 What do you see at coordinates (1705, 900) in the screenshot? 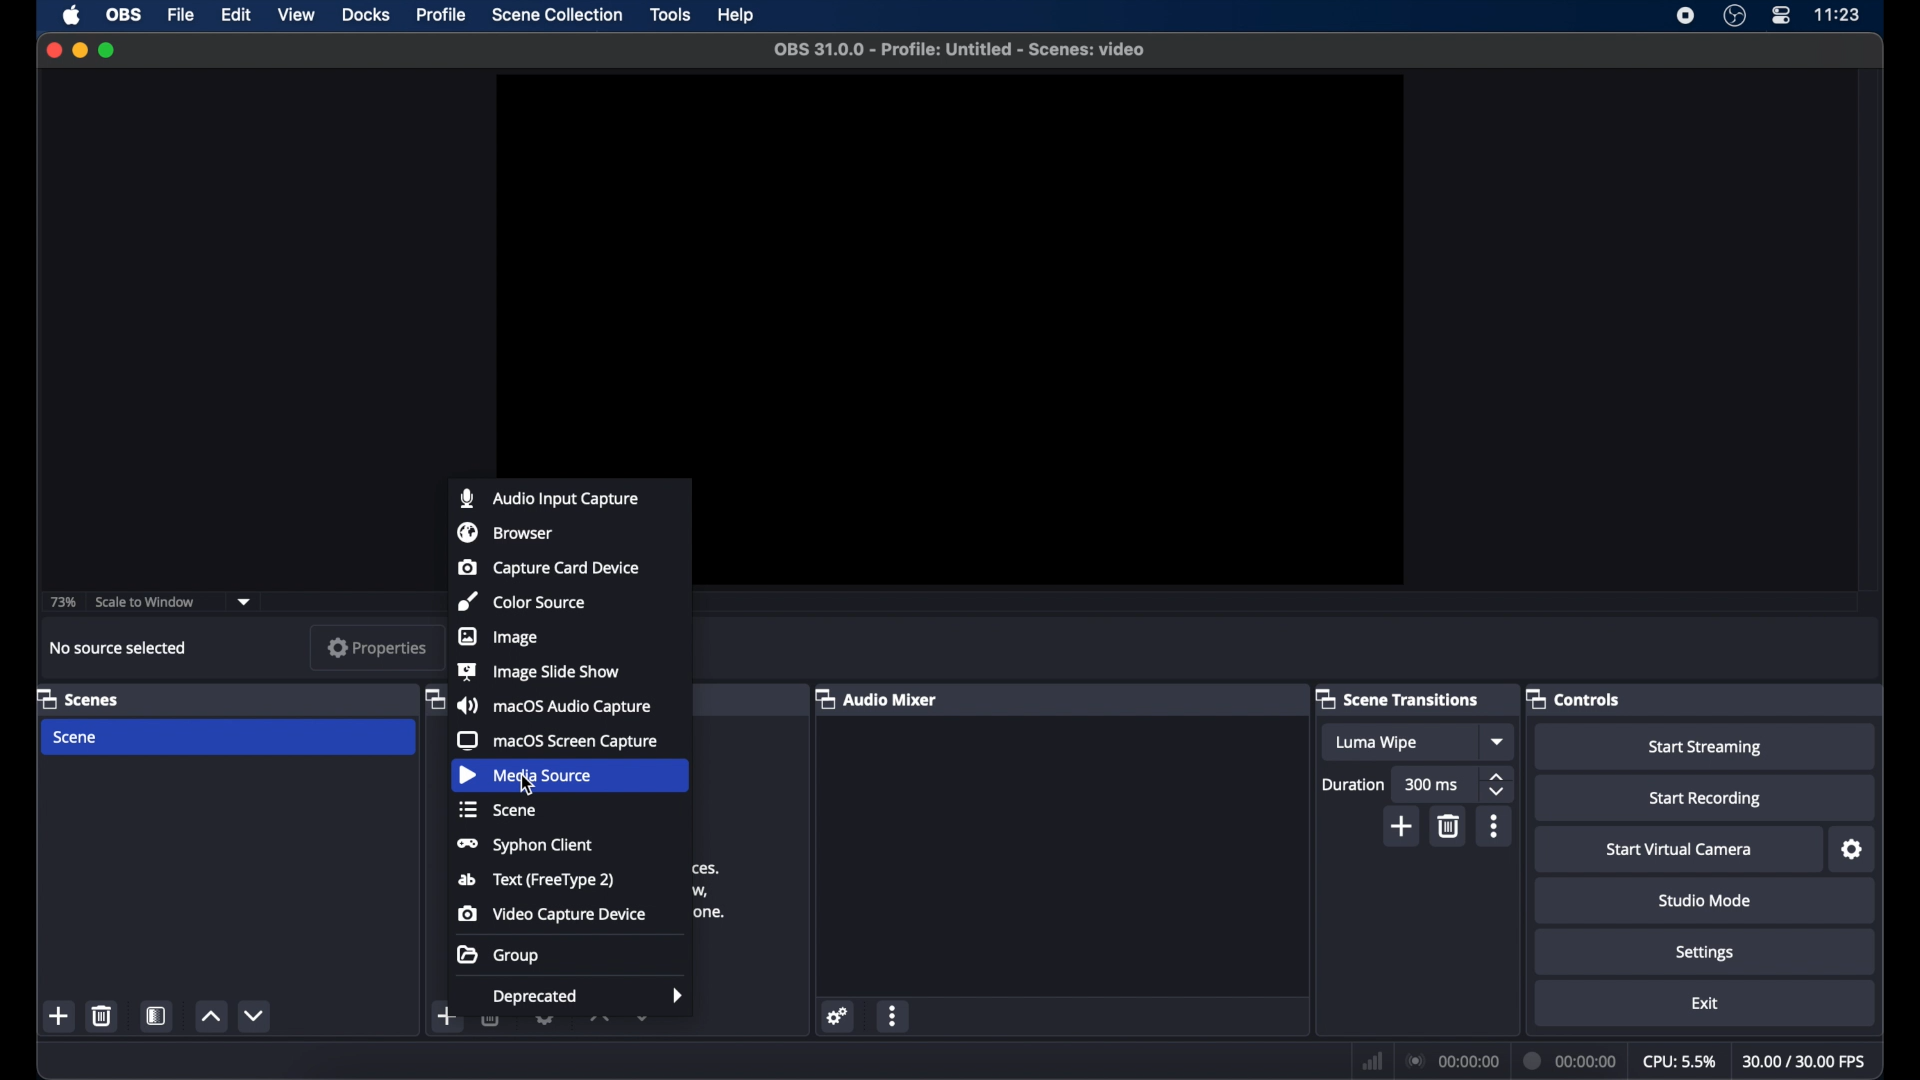
I see `studio  mode` at bounding box center [1705, 900].